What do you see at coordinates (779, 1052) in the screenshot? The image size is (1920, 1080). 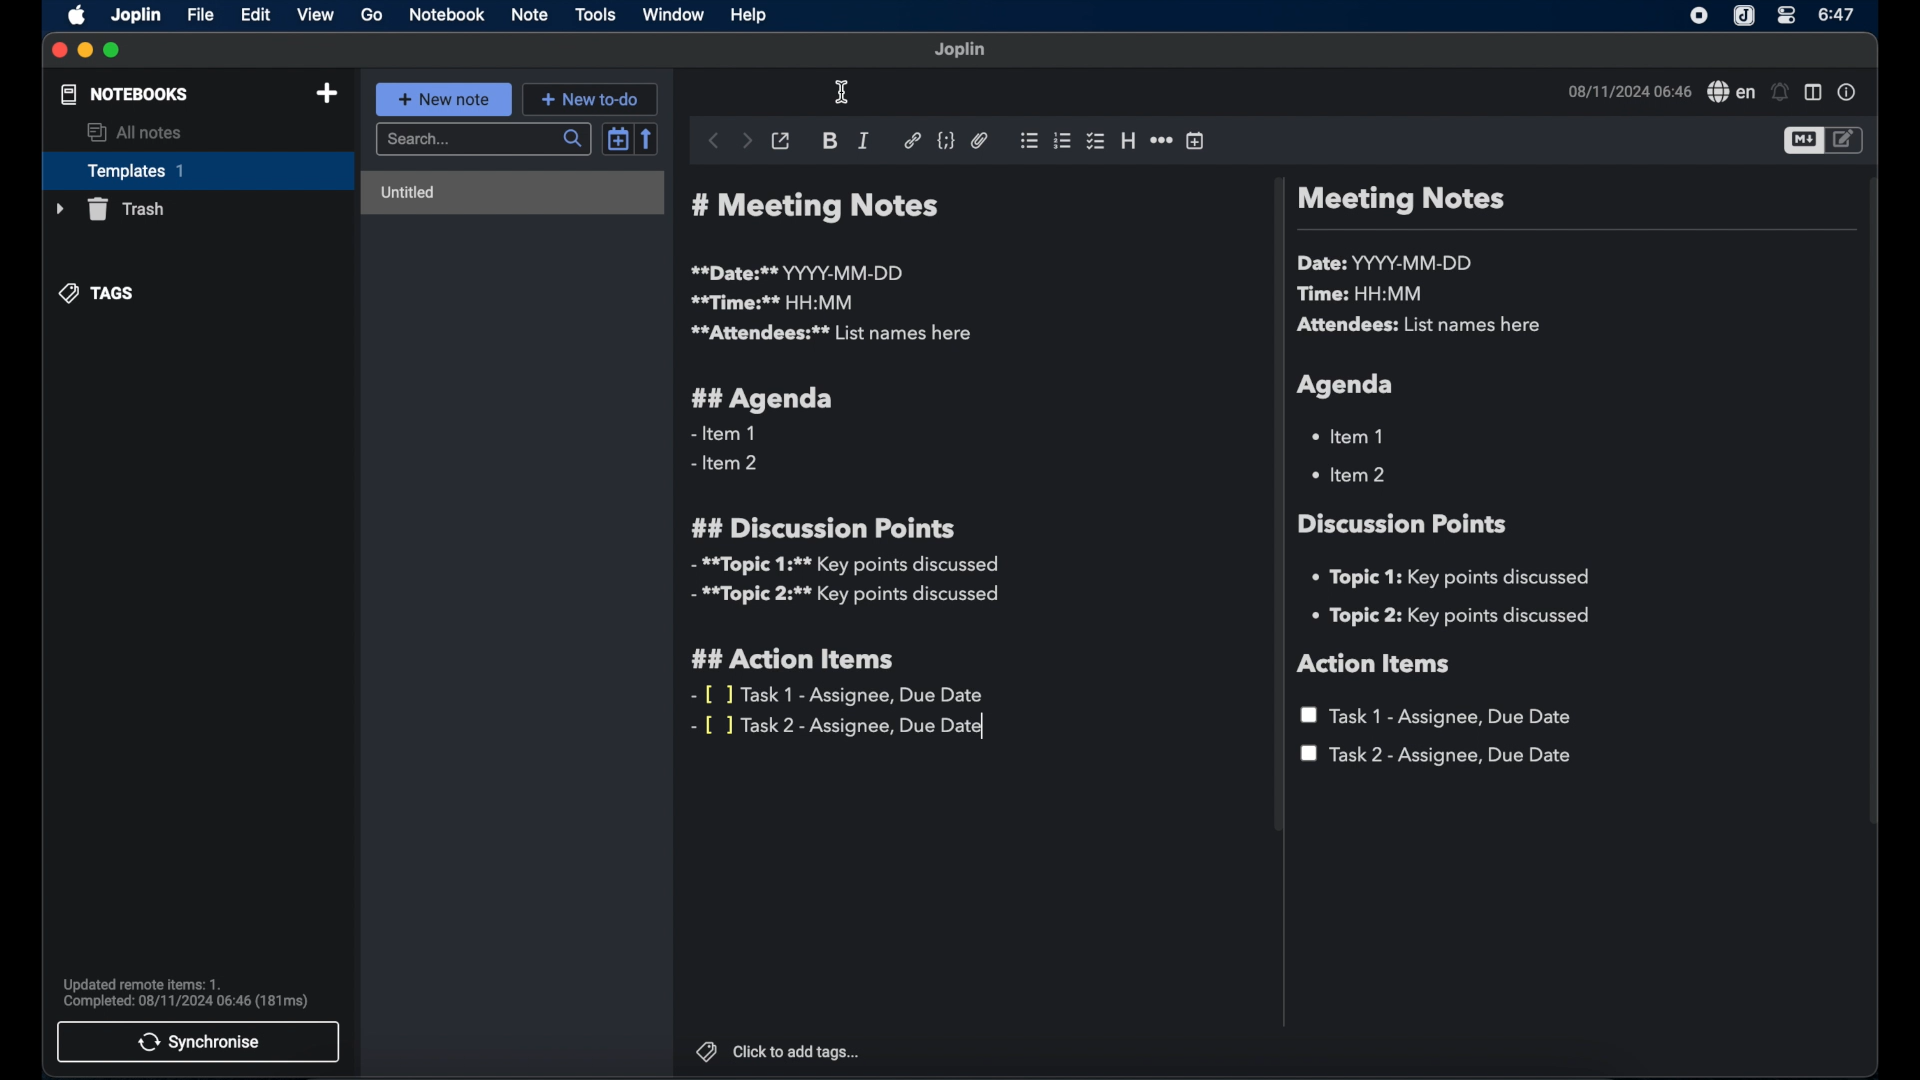 I see `click to add tags` at bounding box center [779, 1052].